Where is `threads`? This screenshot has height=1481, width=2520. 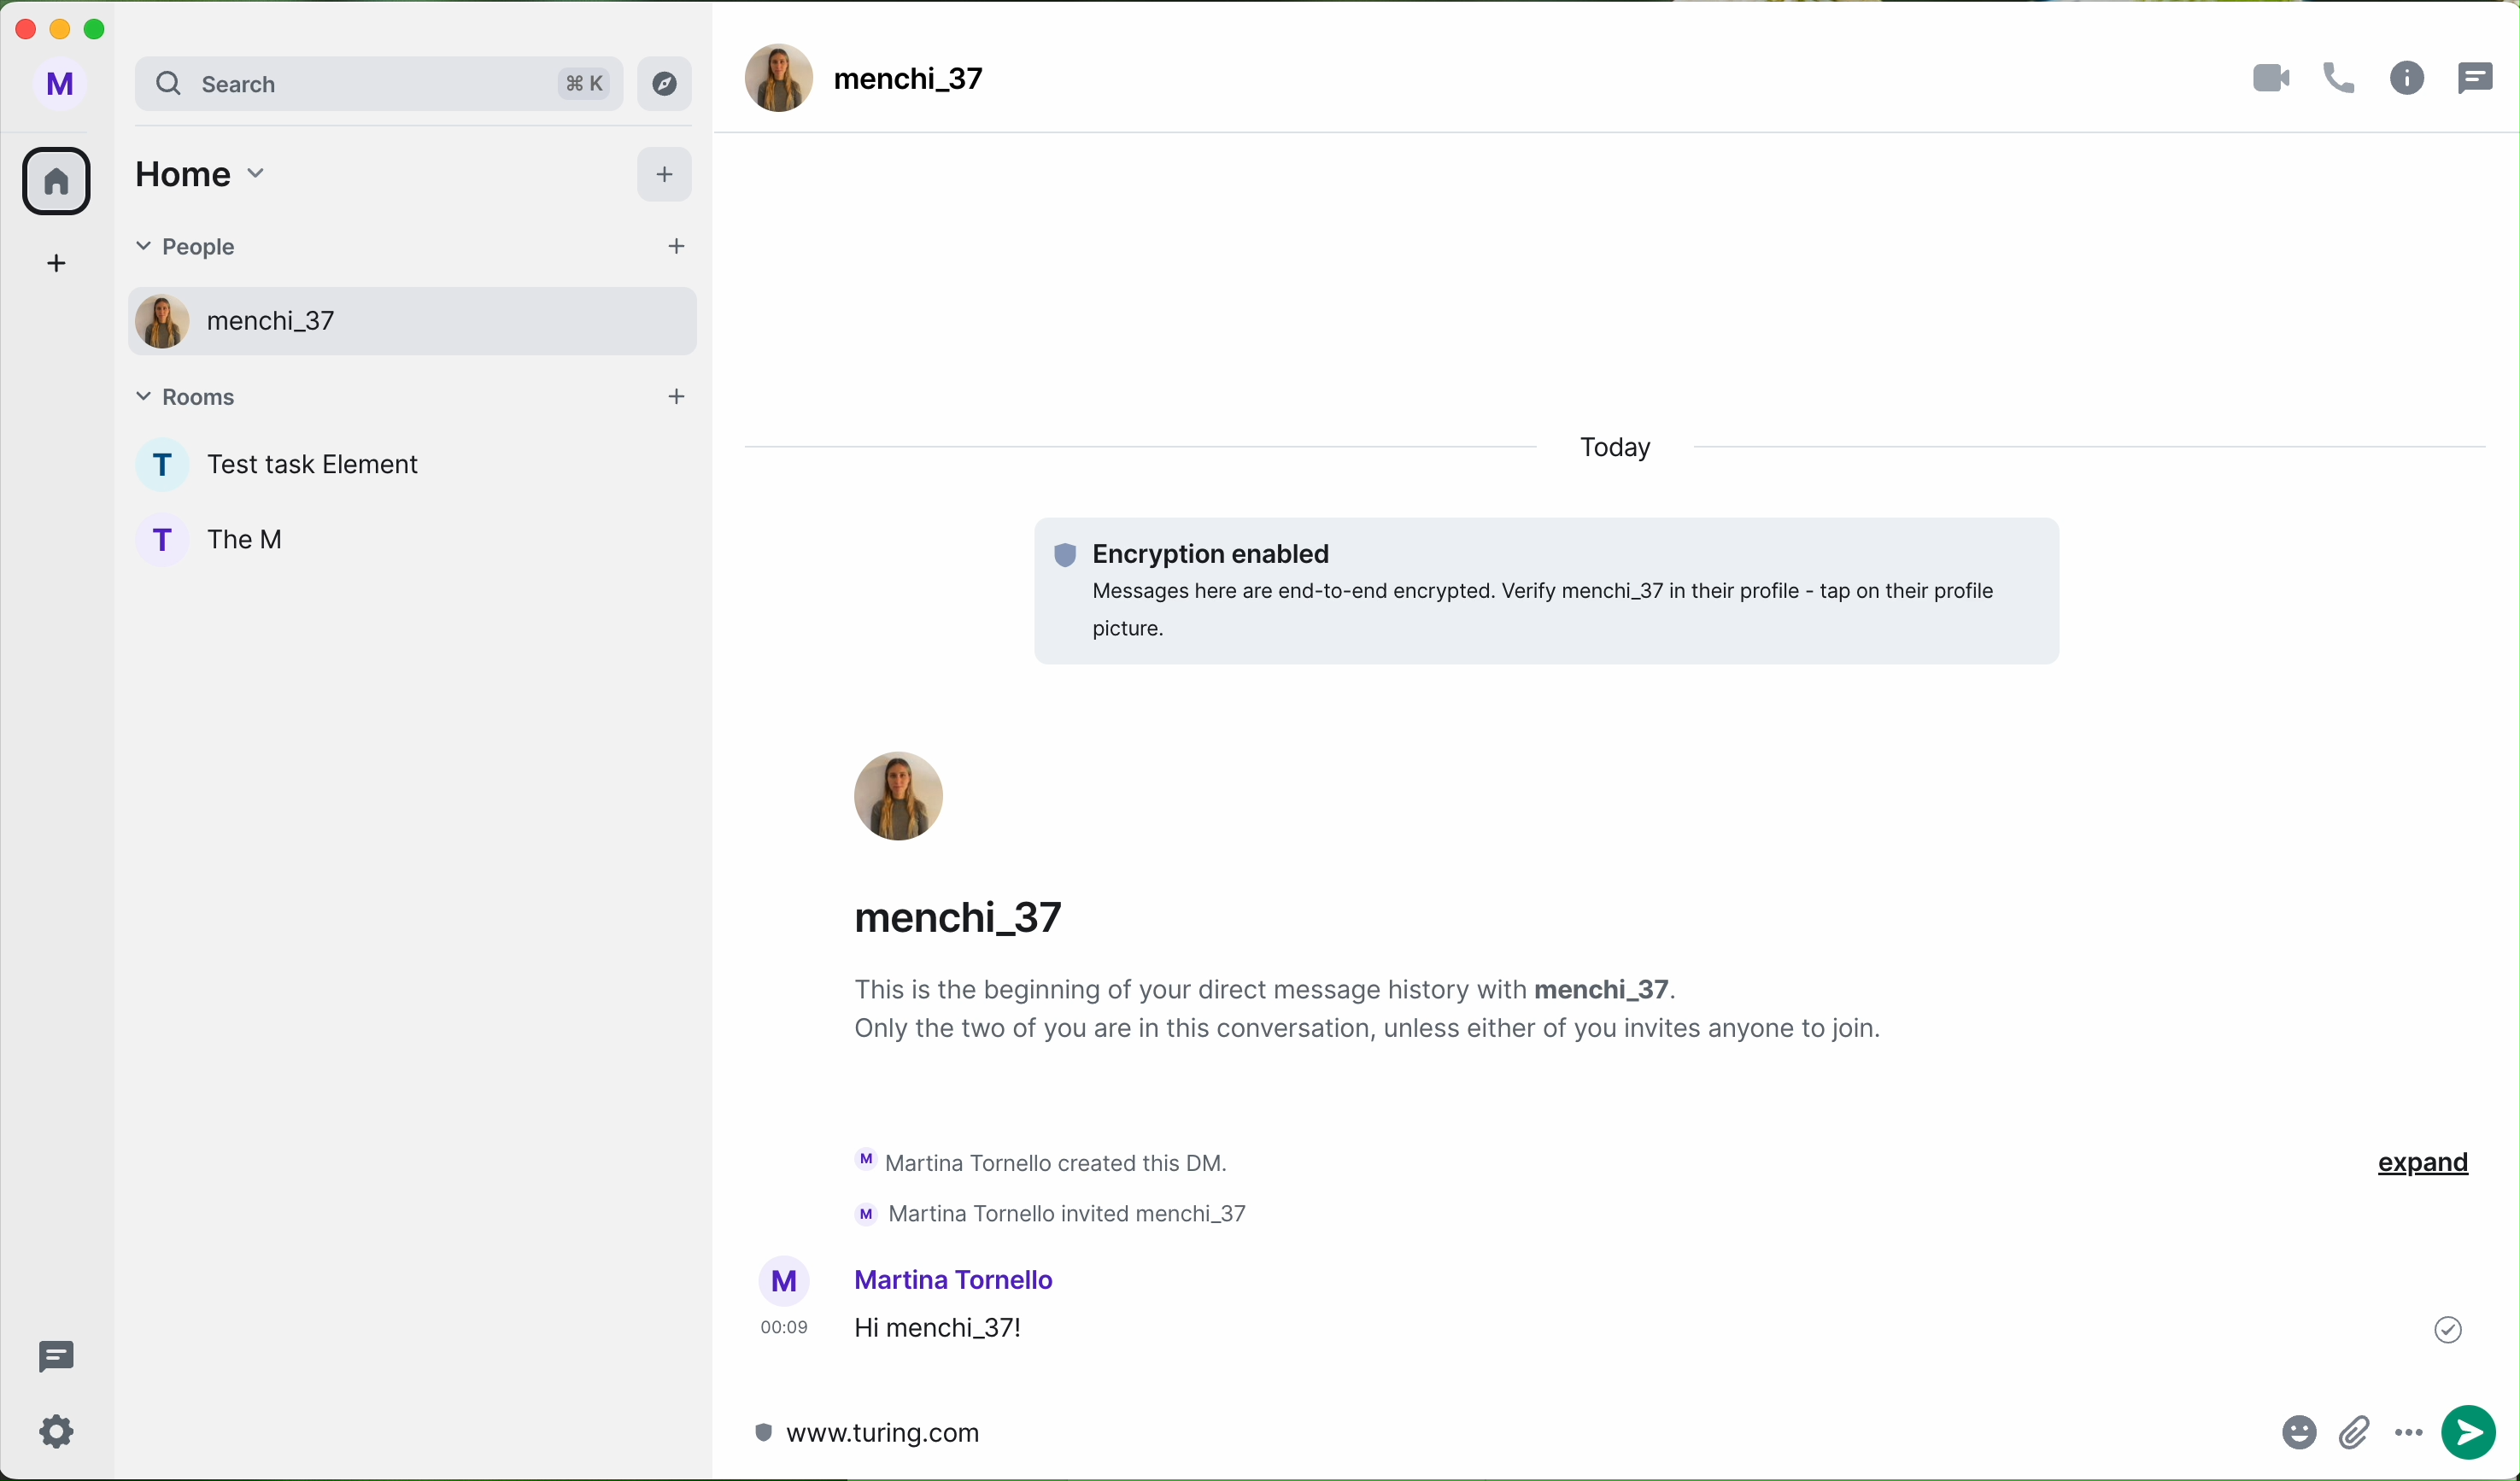
threads is located at coordinates (2482, 74).